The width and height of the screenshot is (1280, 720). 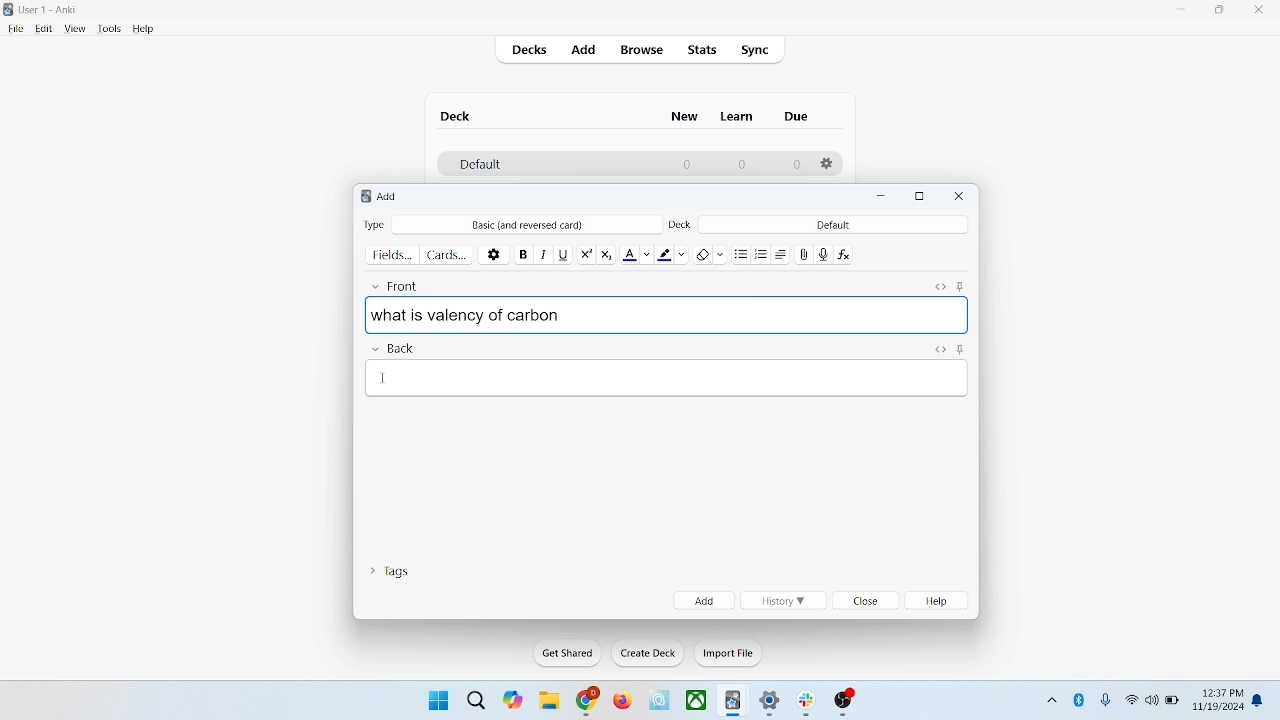 I want to click on history, so click(x=782, y=601).